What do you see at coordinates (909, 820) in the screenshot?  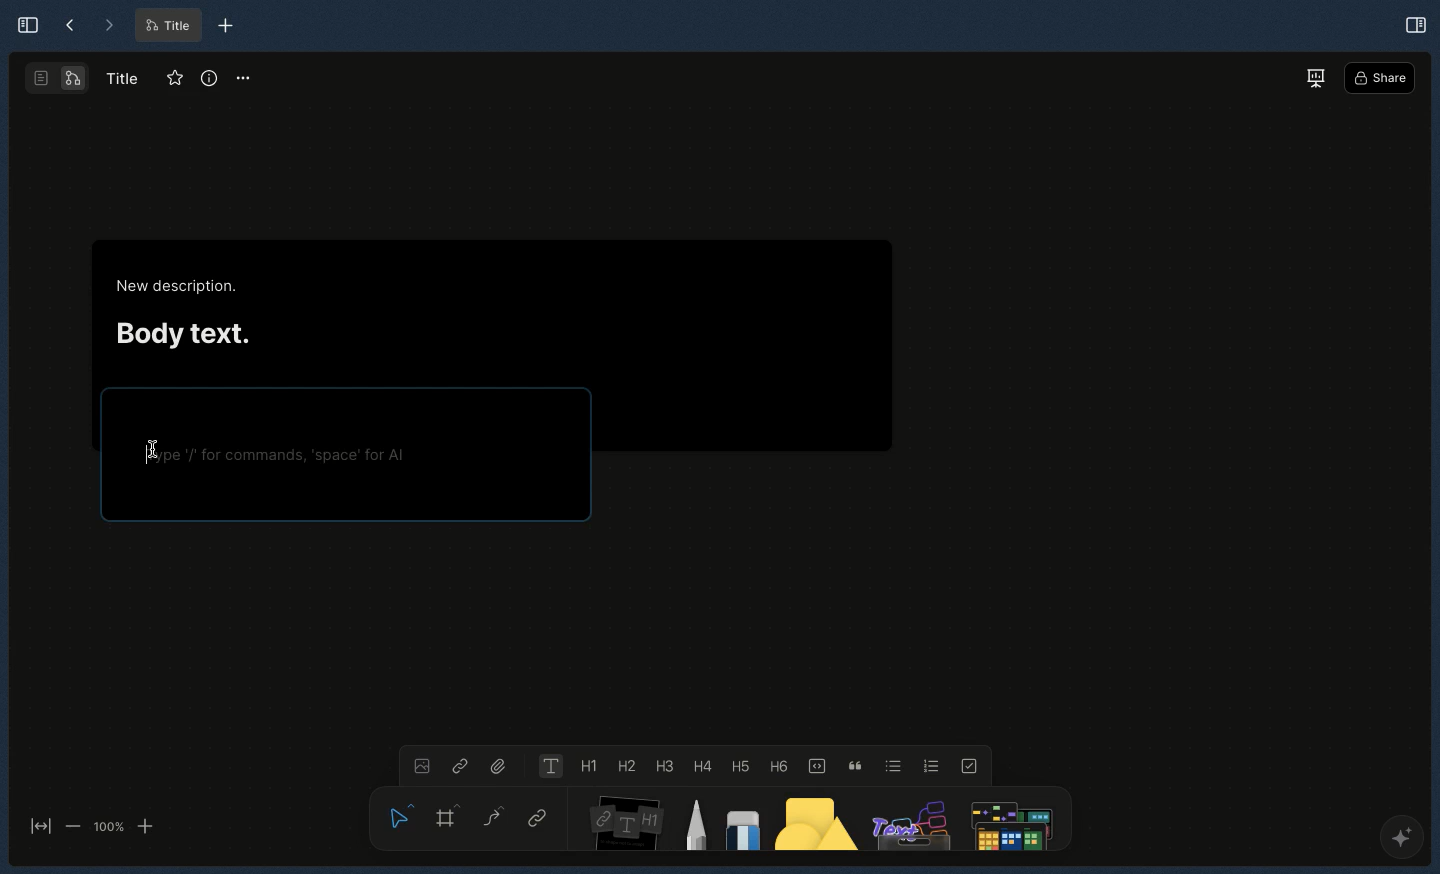 I see `Others` at bounding box center [909, 820].